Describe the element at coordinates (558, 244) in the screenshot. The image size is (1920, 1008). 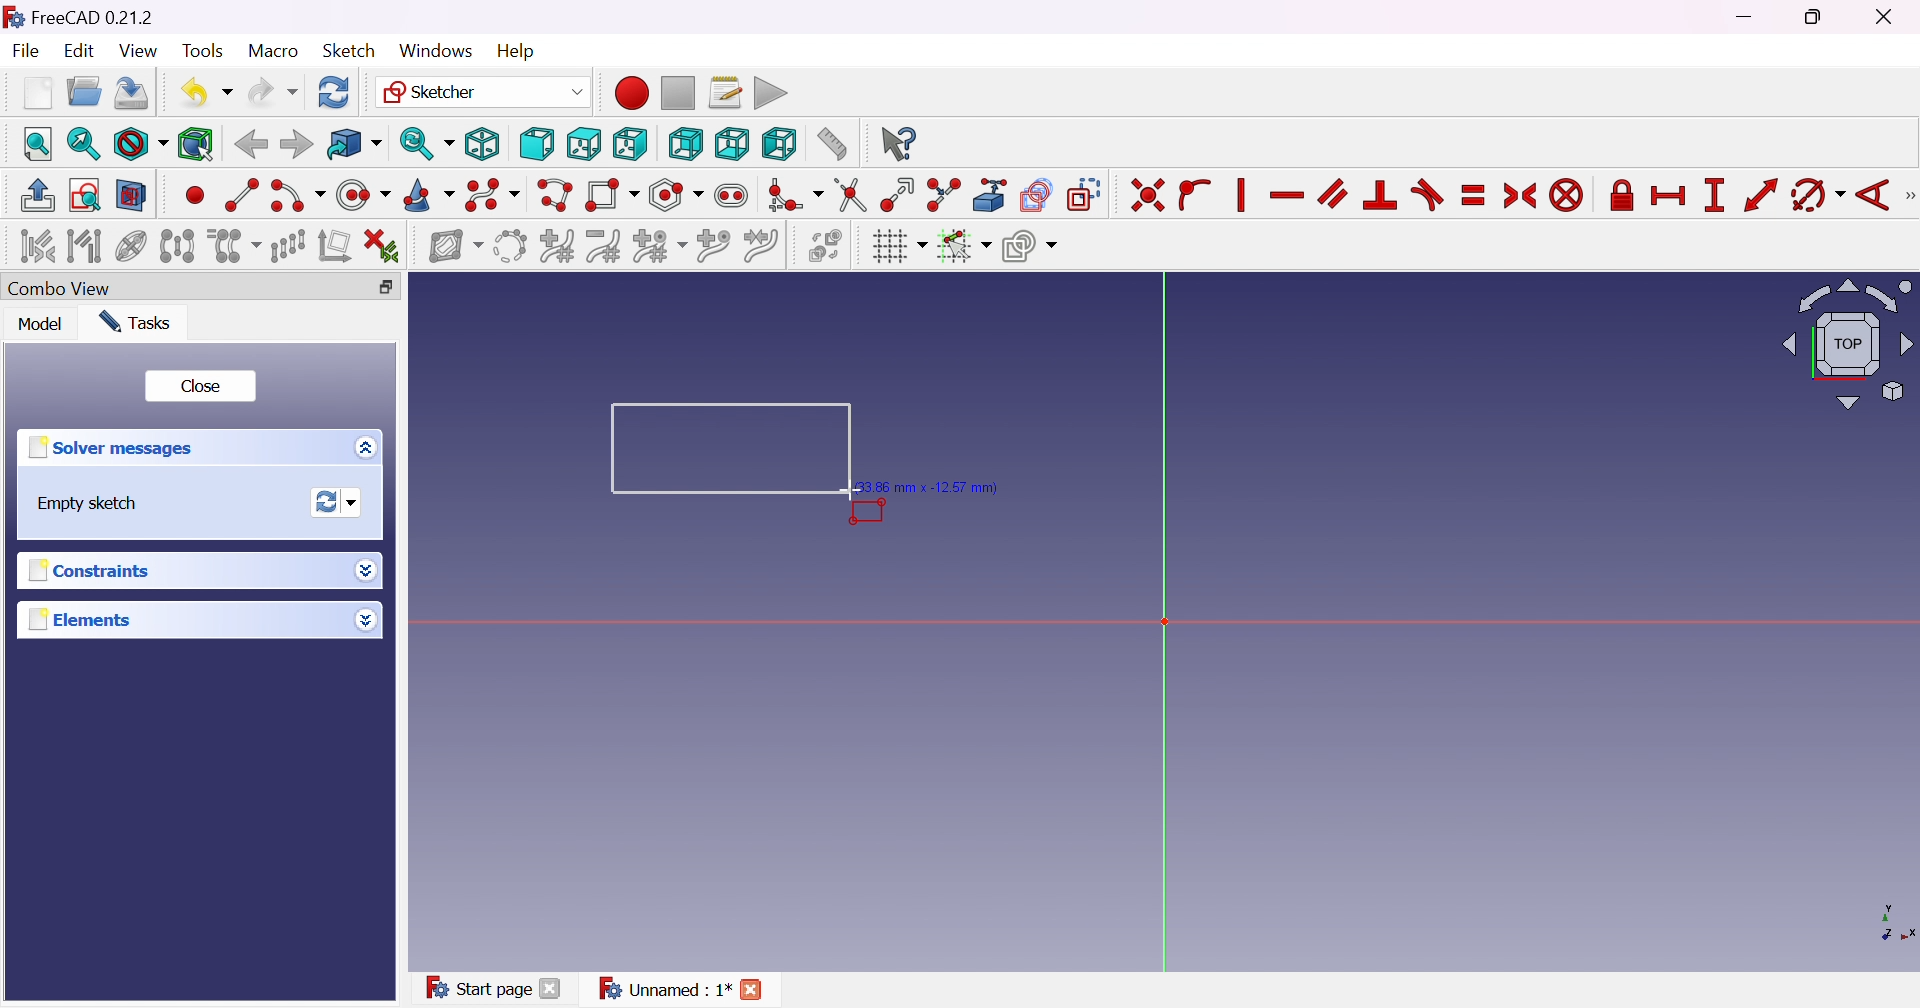
I see `Increase B-spline degree` at that location.